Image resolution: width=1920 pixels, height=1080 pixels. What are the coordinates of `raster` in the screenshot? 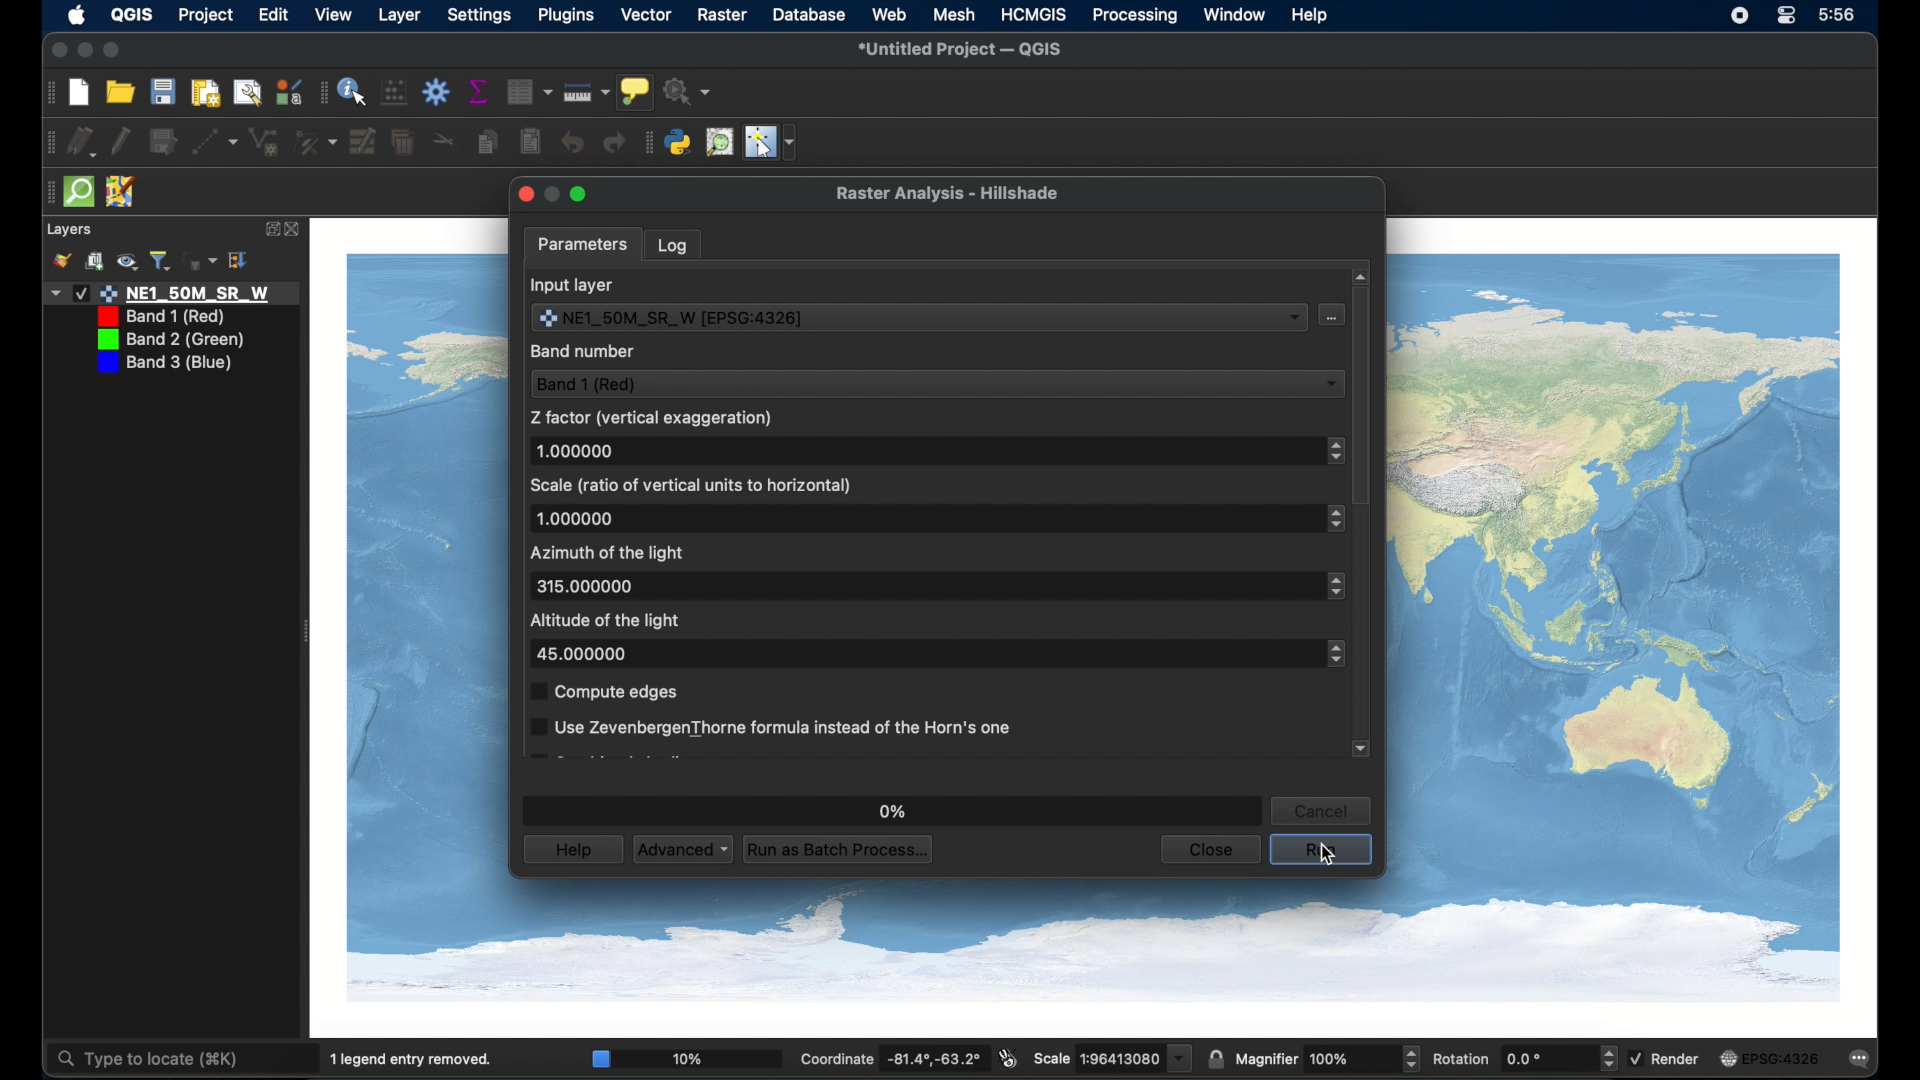 It's located at (722, 15).